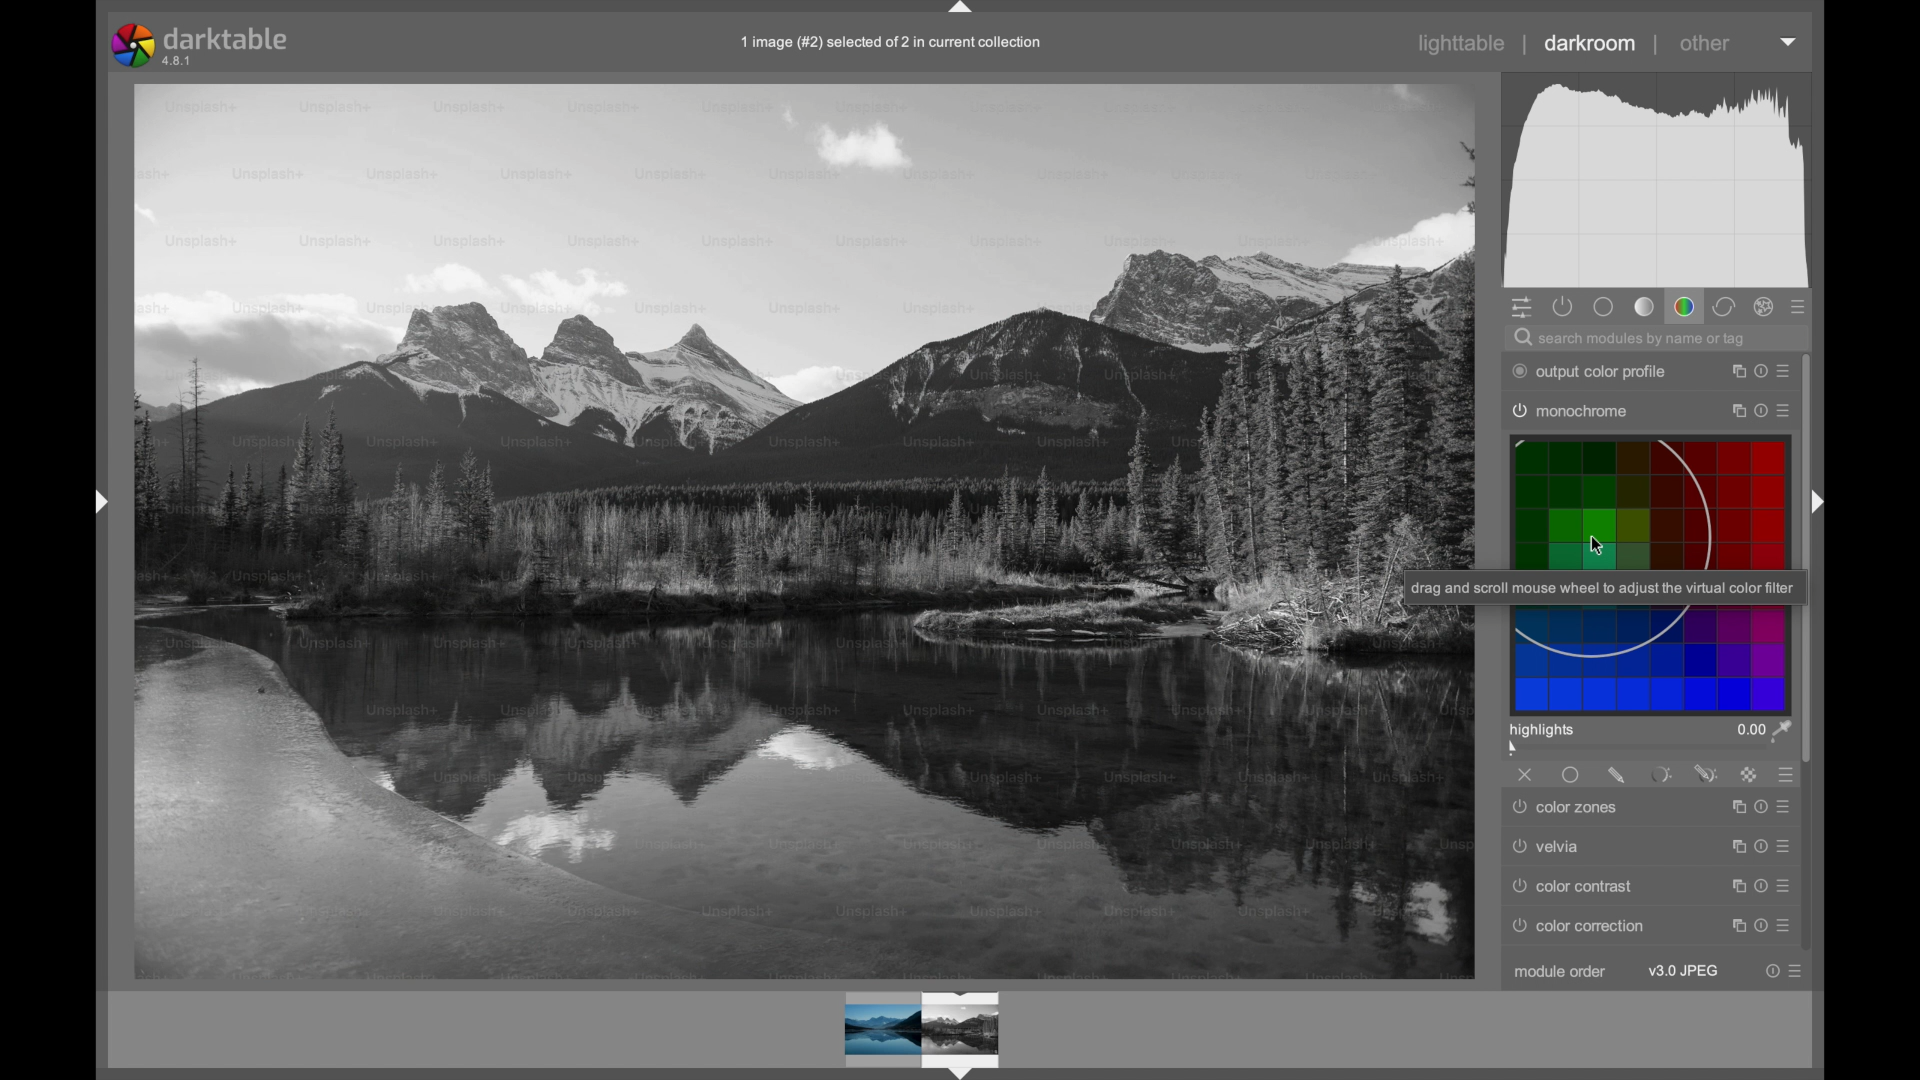 The height and width of the screenshot is (1080, 1920). I want to click on base, so click(1604, 307).